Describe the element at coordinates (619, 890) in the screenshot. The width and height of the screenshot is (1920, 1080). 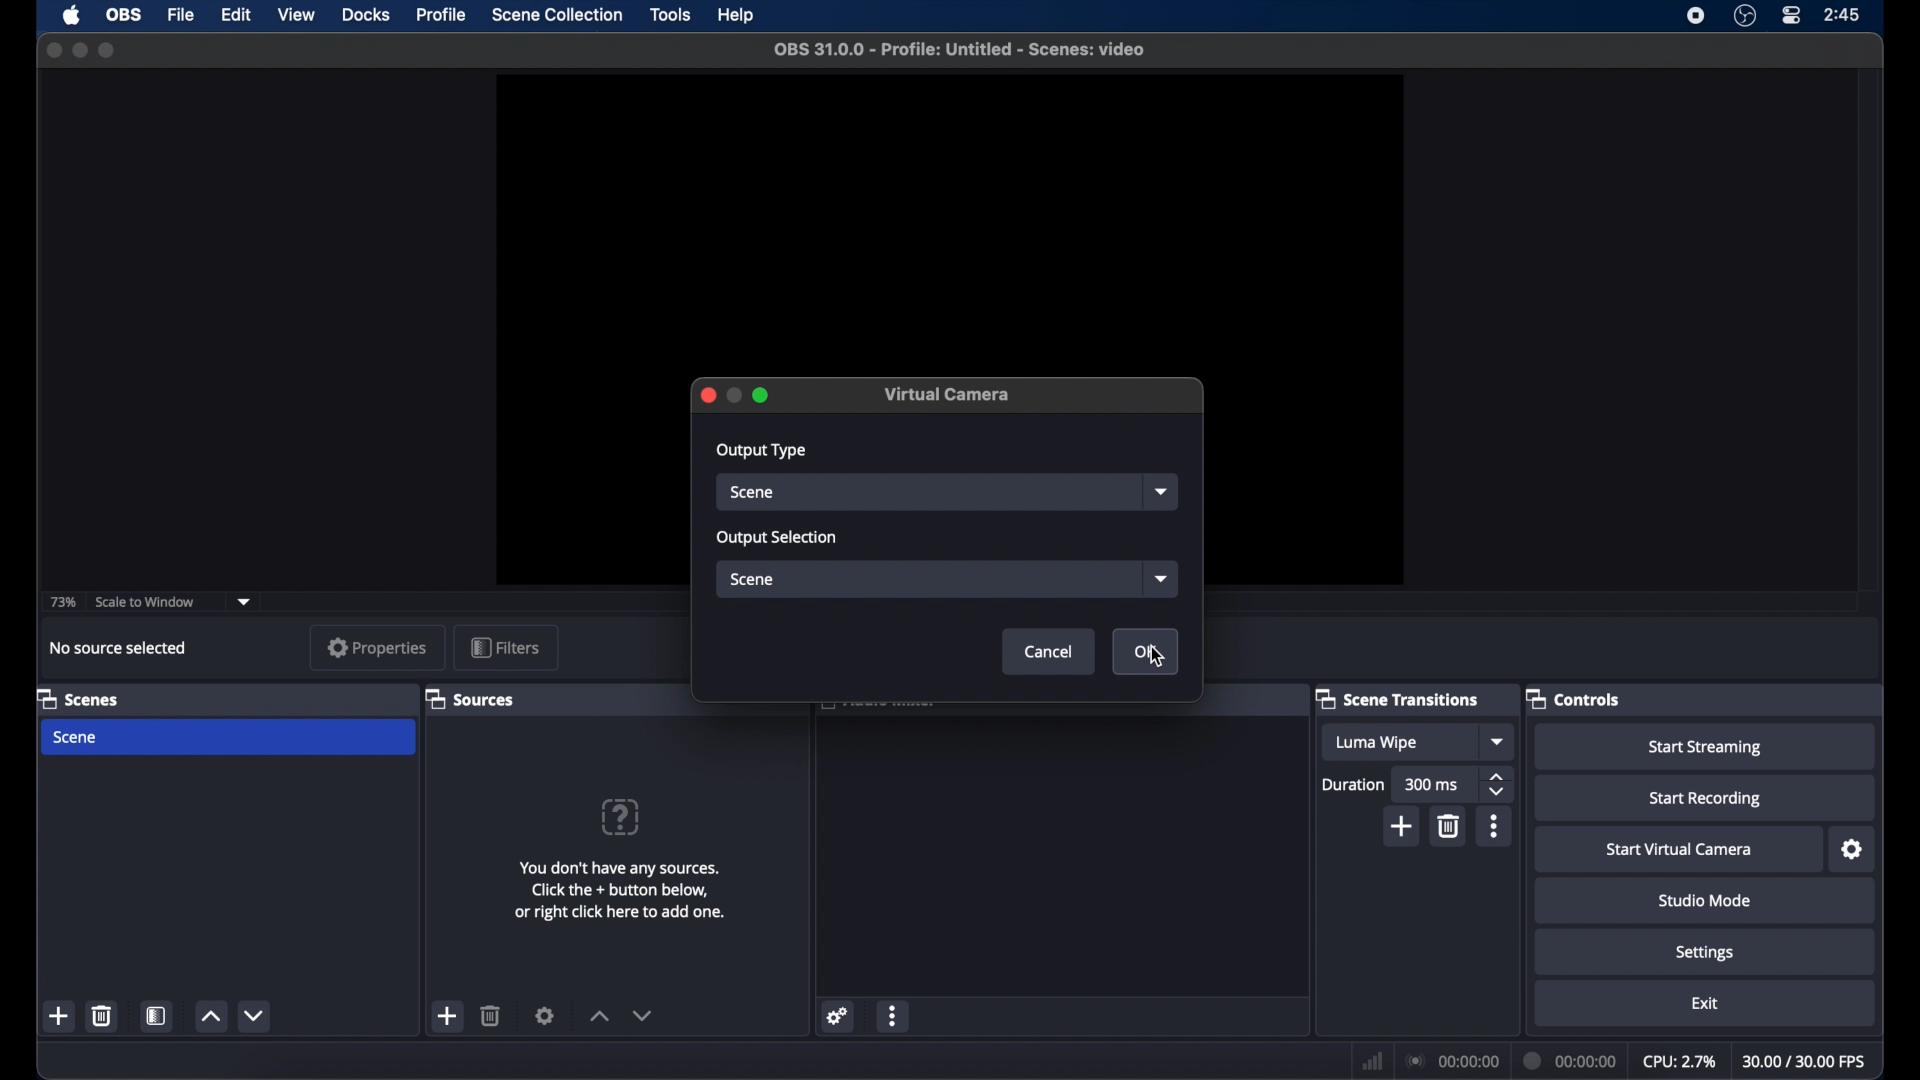
I see `add sources information` at that location.